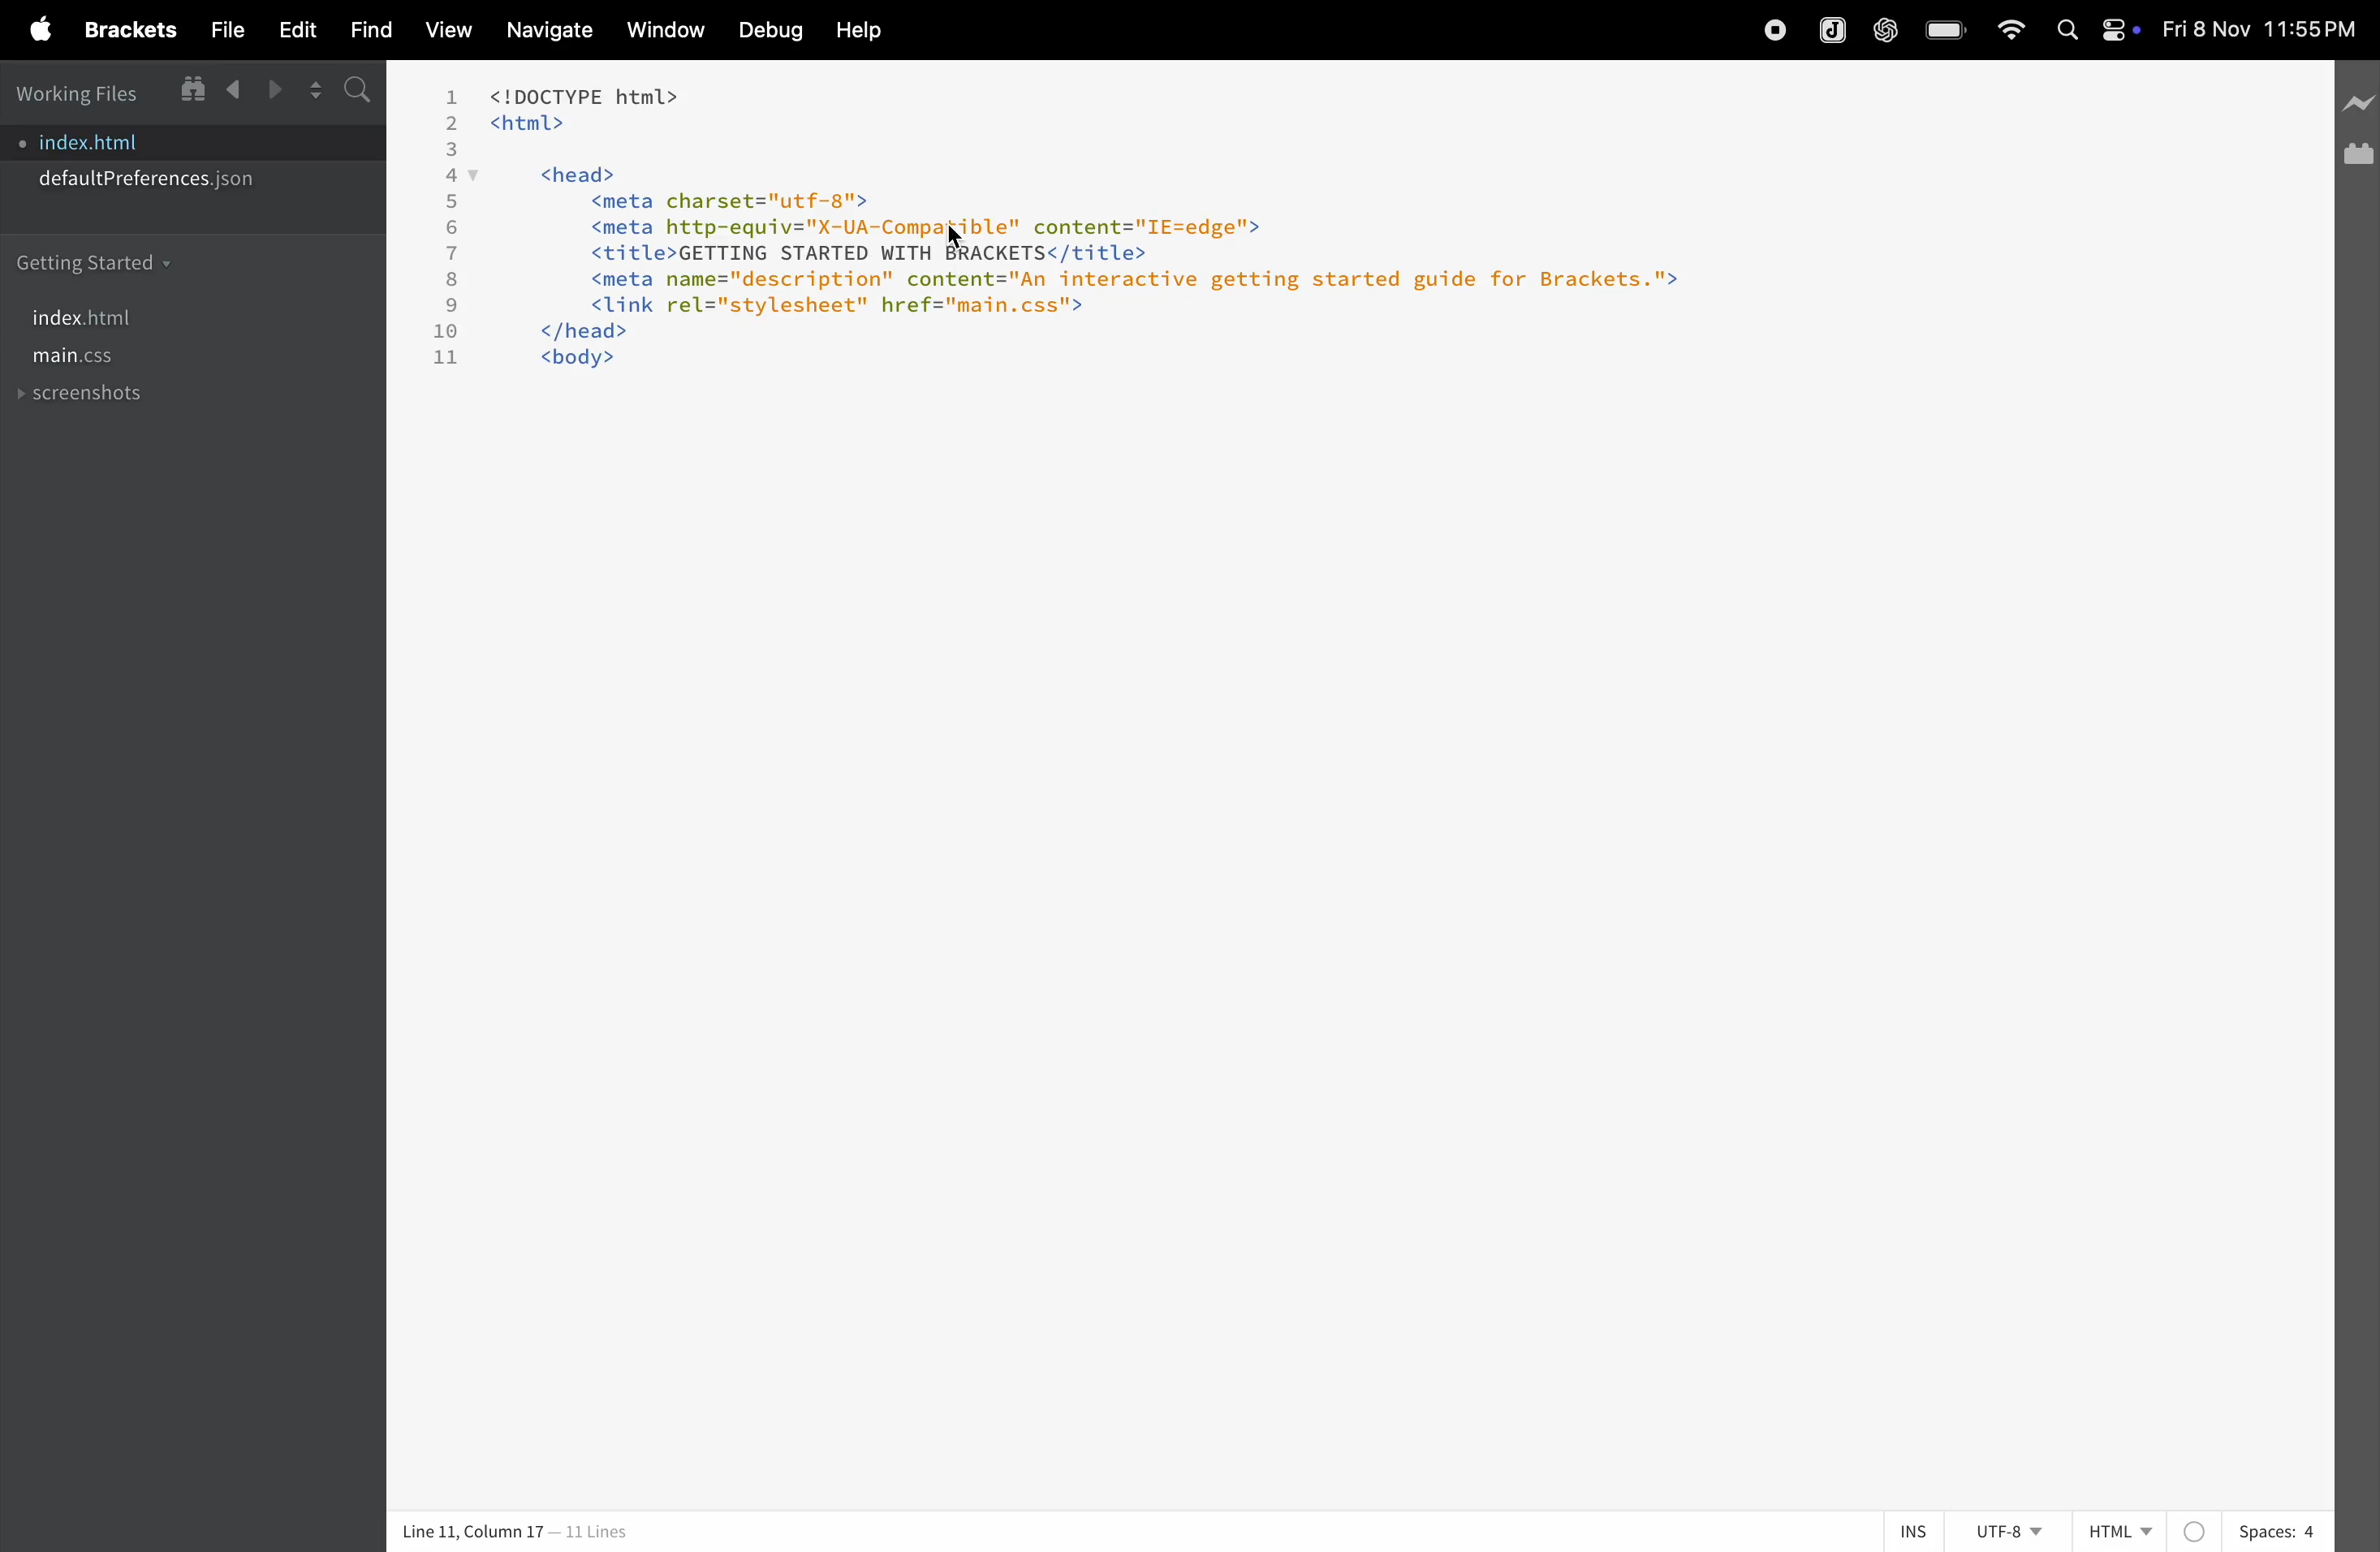 Image resolution: width=2380 pixels, height=1552 pixels. What do you see at coordinates (307, 90) in the screenshot?
I see `split editor` at bounding box center [307, 90].